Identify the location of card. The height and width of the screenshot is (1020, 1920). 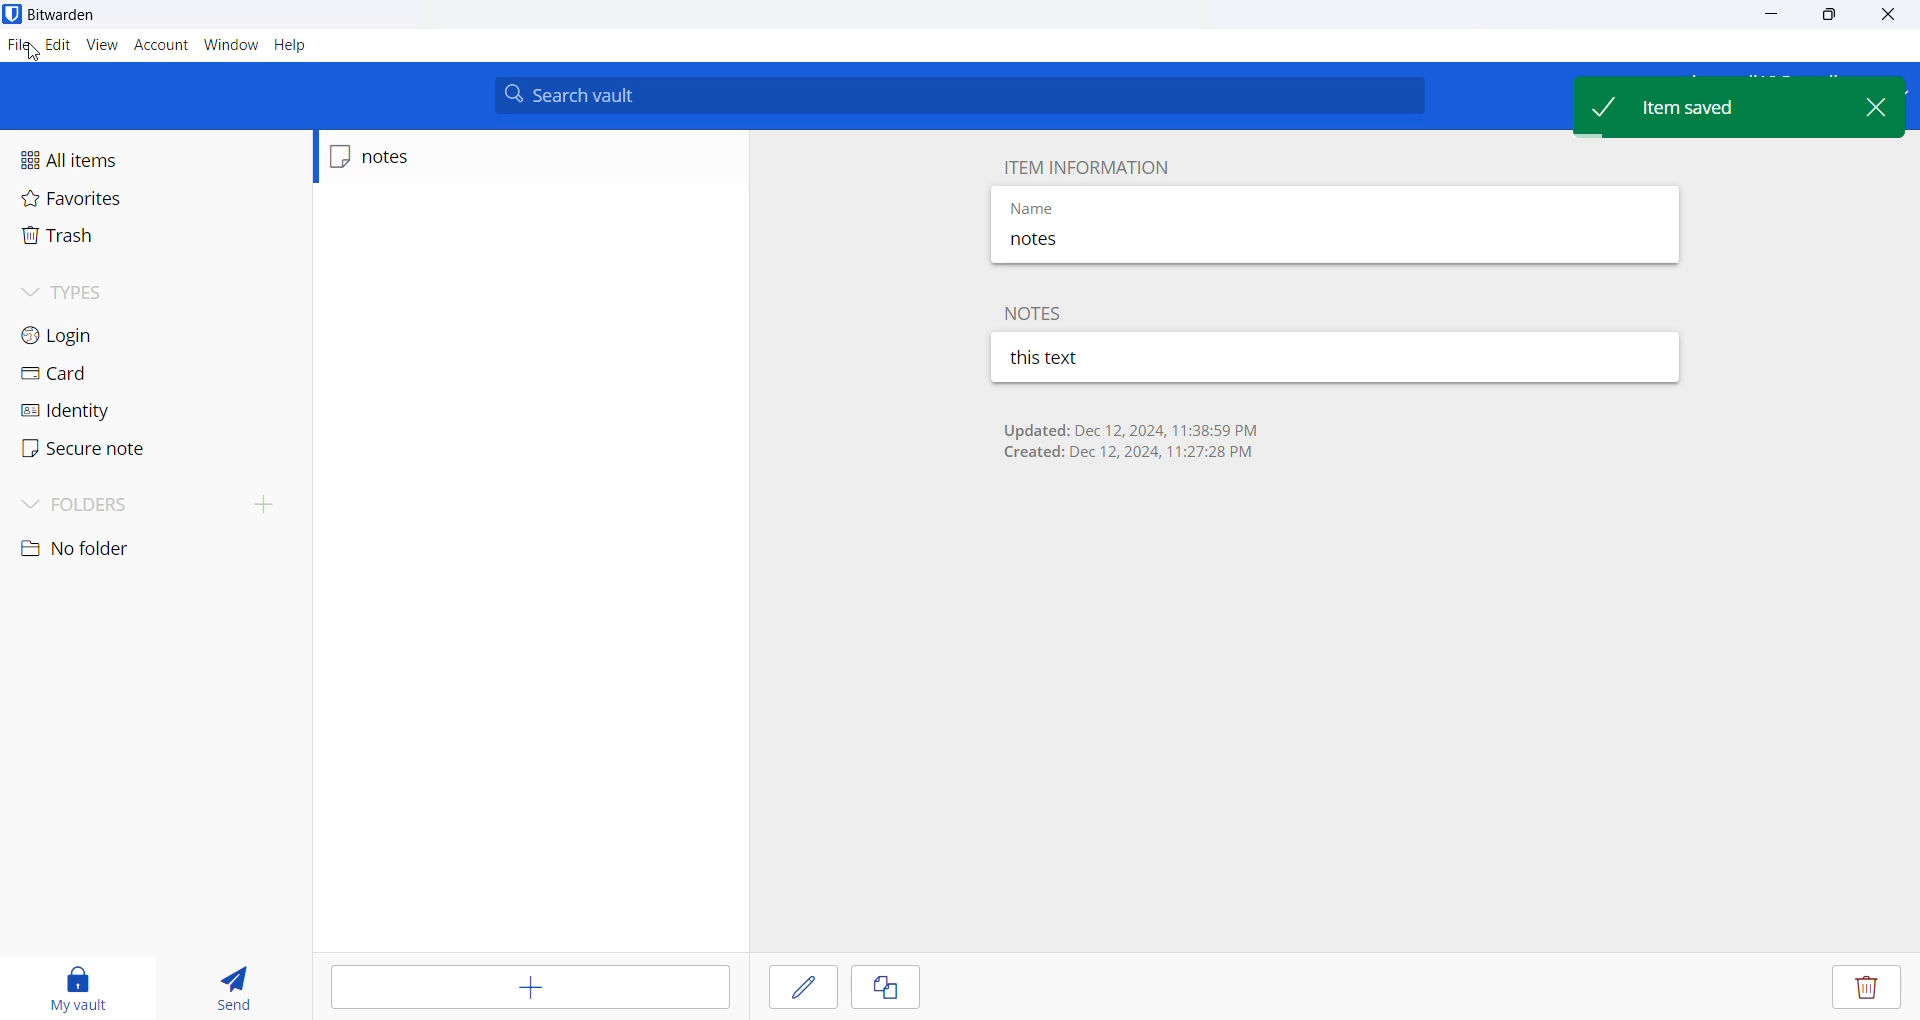
(87, 378).